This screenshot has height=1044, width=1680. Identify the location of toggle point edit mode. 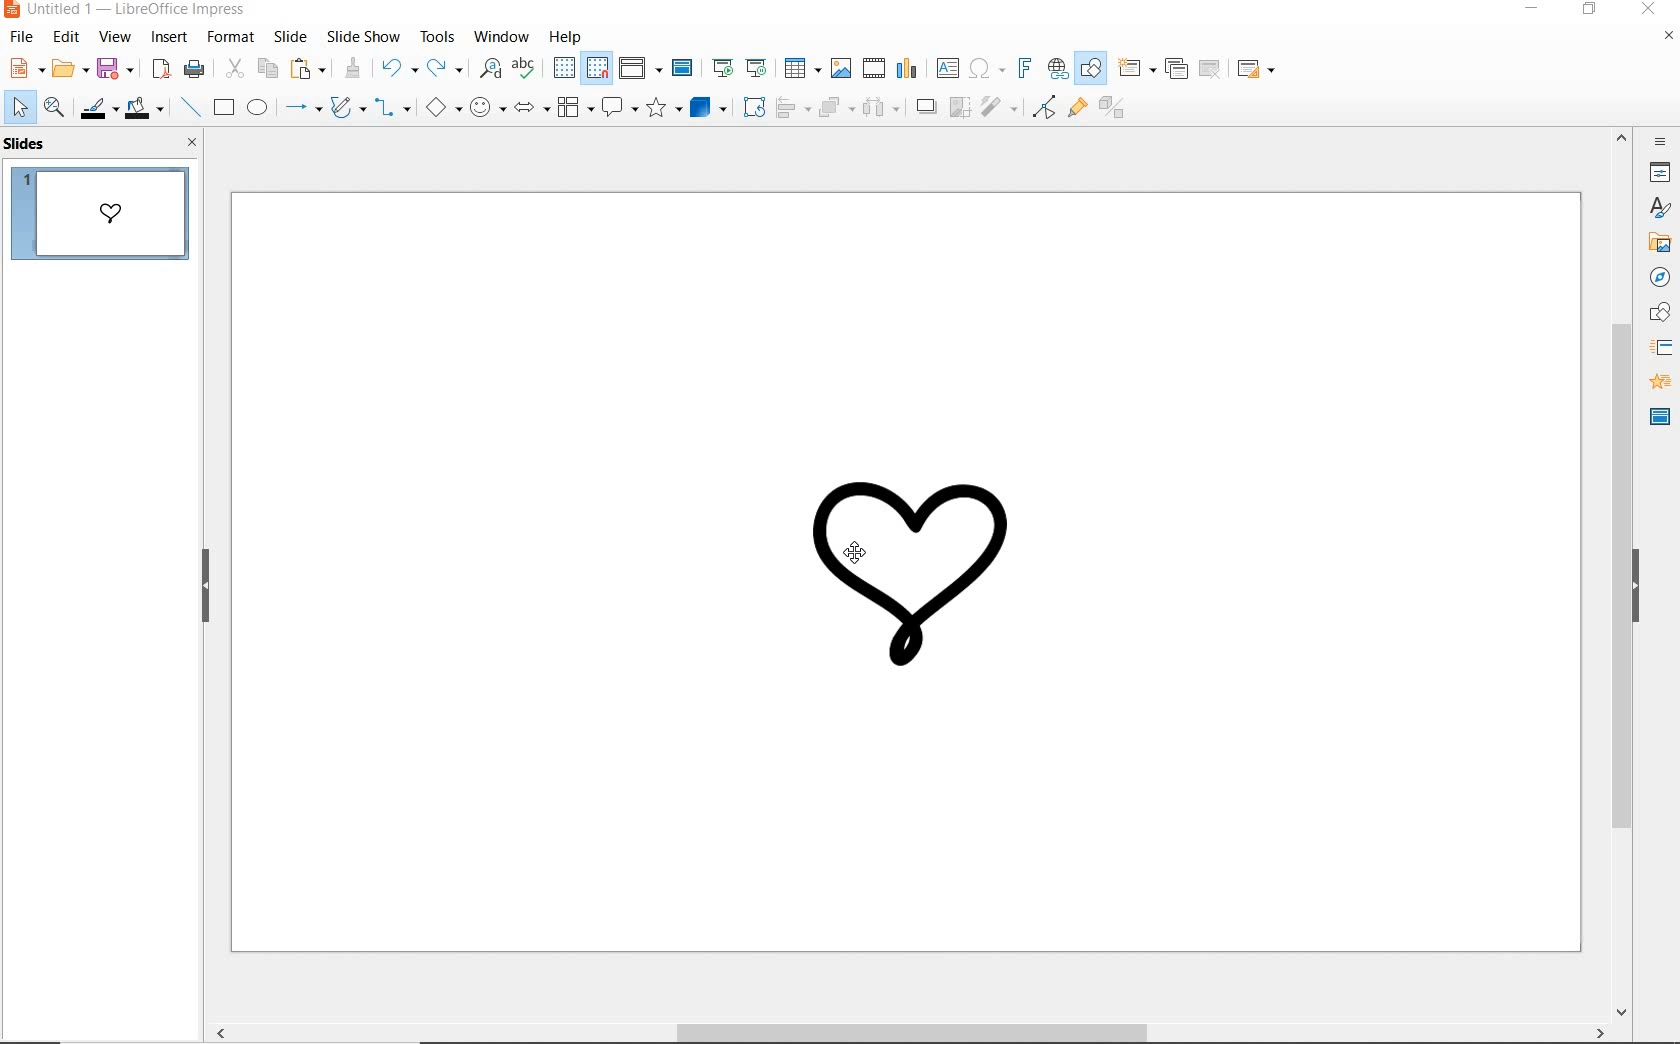
(1041, 108).